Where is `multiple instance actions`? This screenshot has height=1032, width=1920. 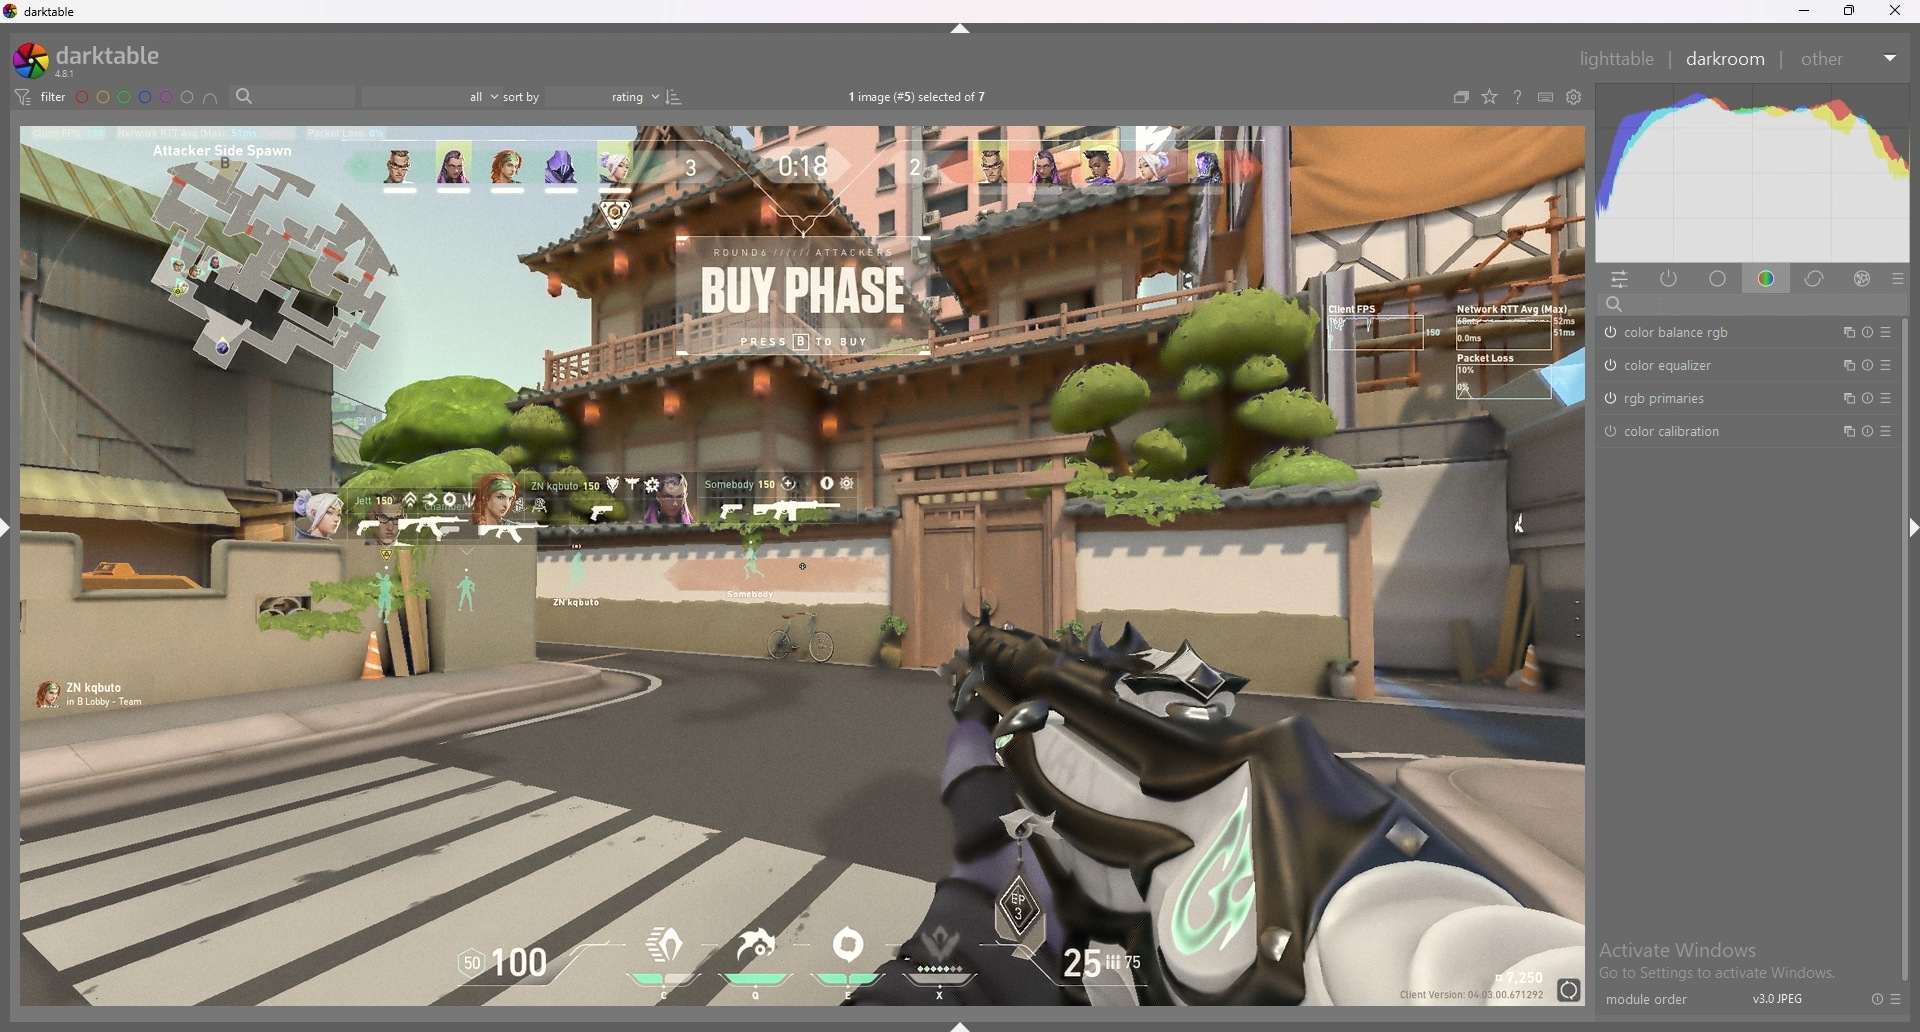
multiple instance actions is located at coordinates (1842, 332).